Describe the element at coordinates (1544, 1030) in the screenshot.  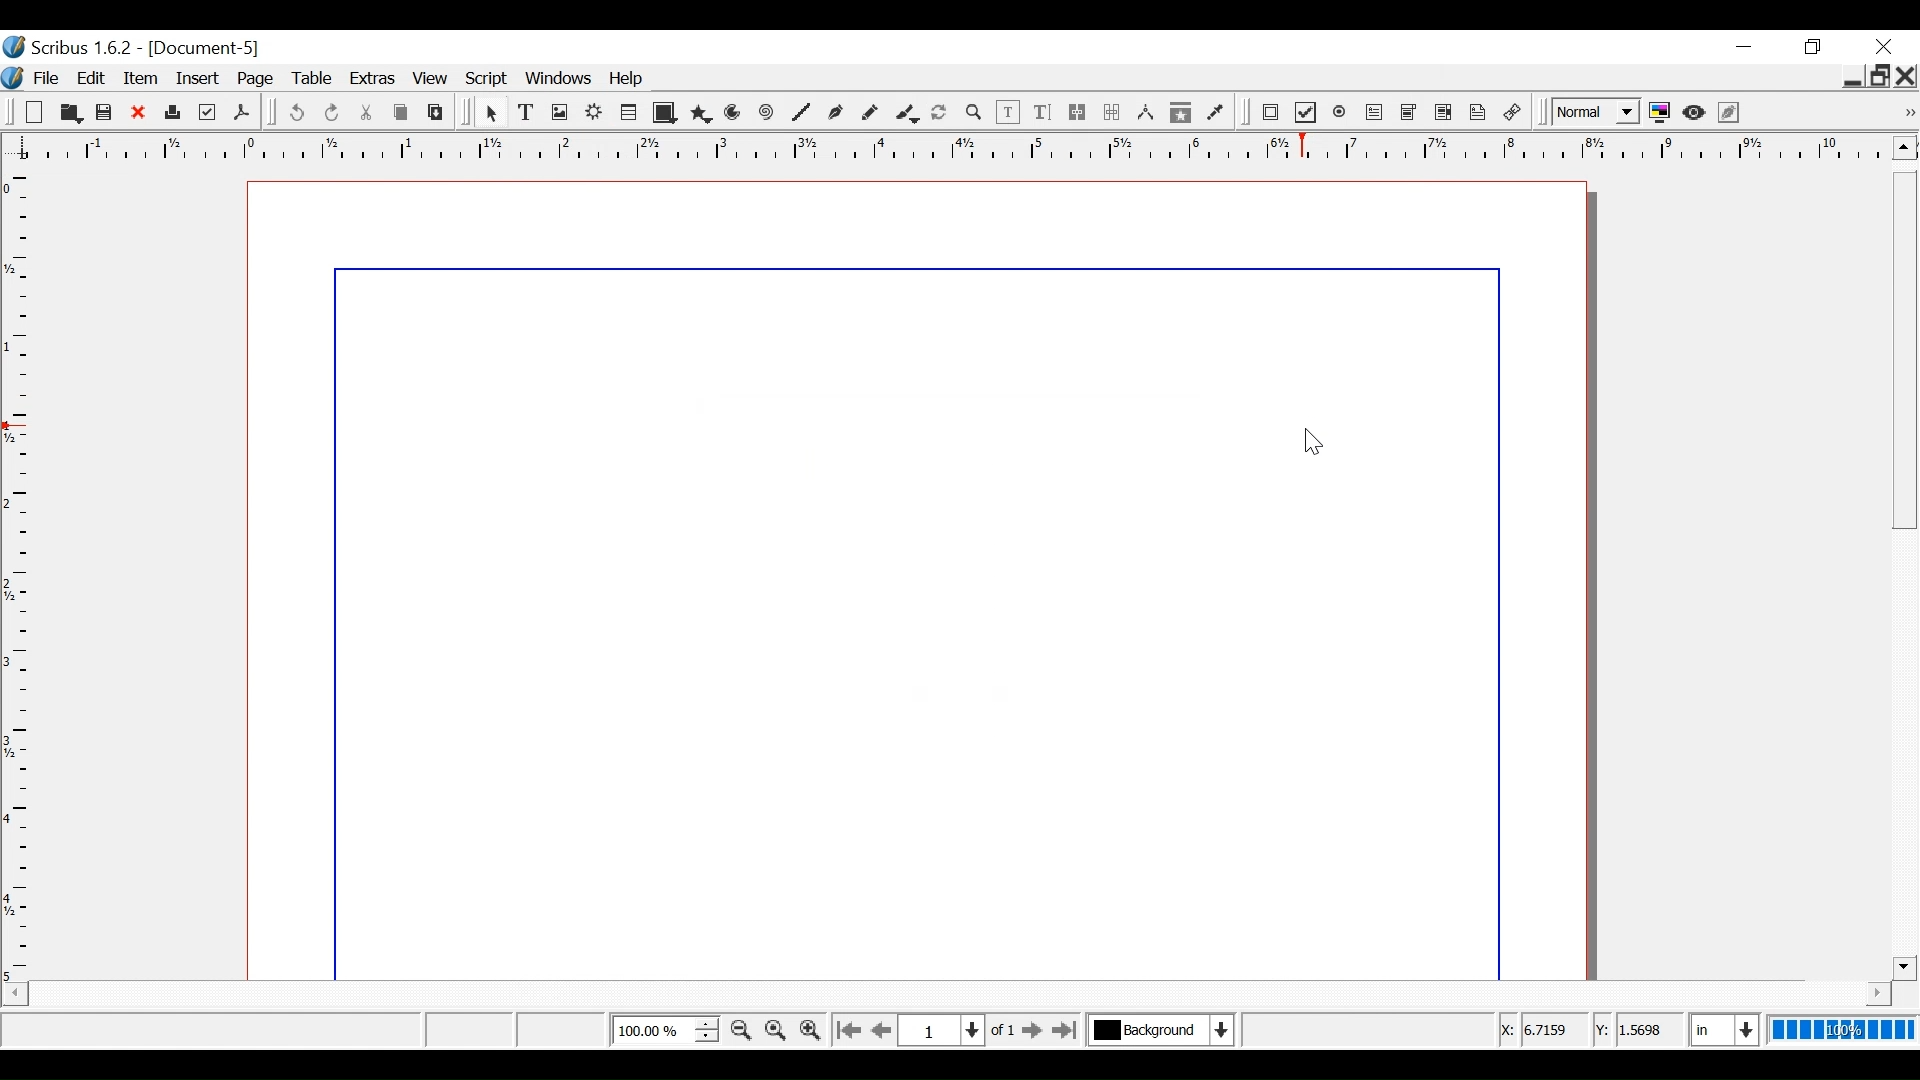
I see `X Coordinate` at that location.